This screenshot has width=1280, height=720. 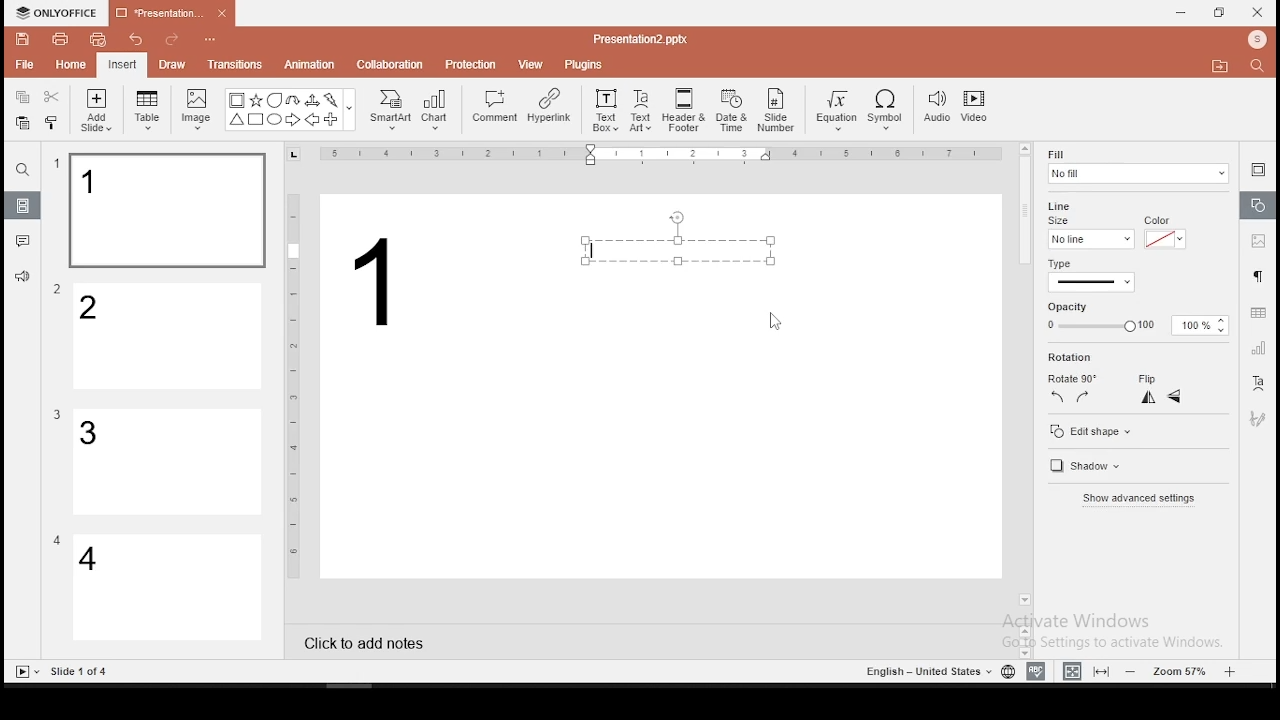 I want to click on undo, so click(x=136, y=41).